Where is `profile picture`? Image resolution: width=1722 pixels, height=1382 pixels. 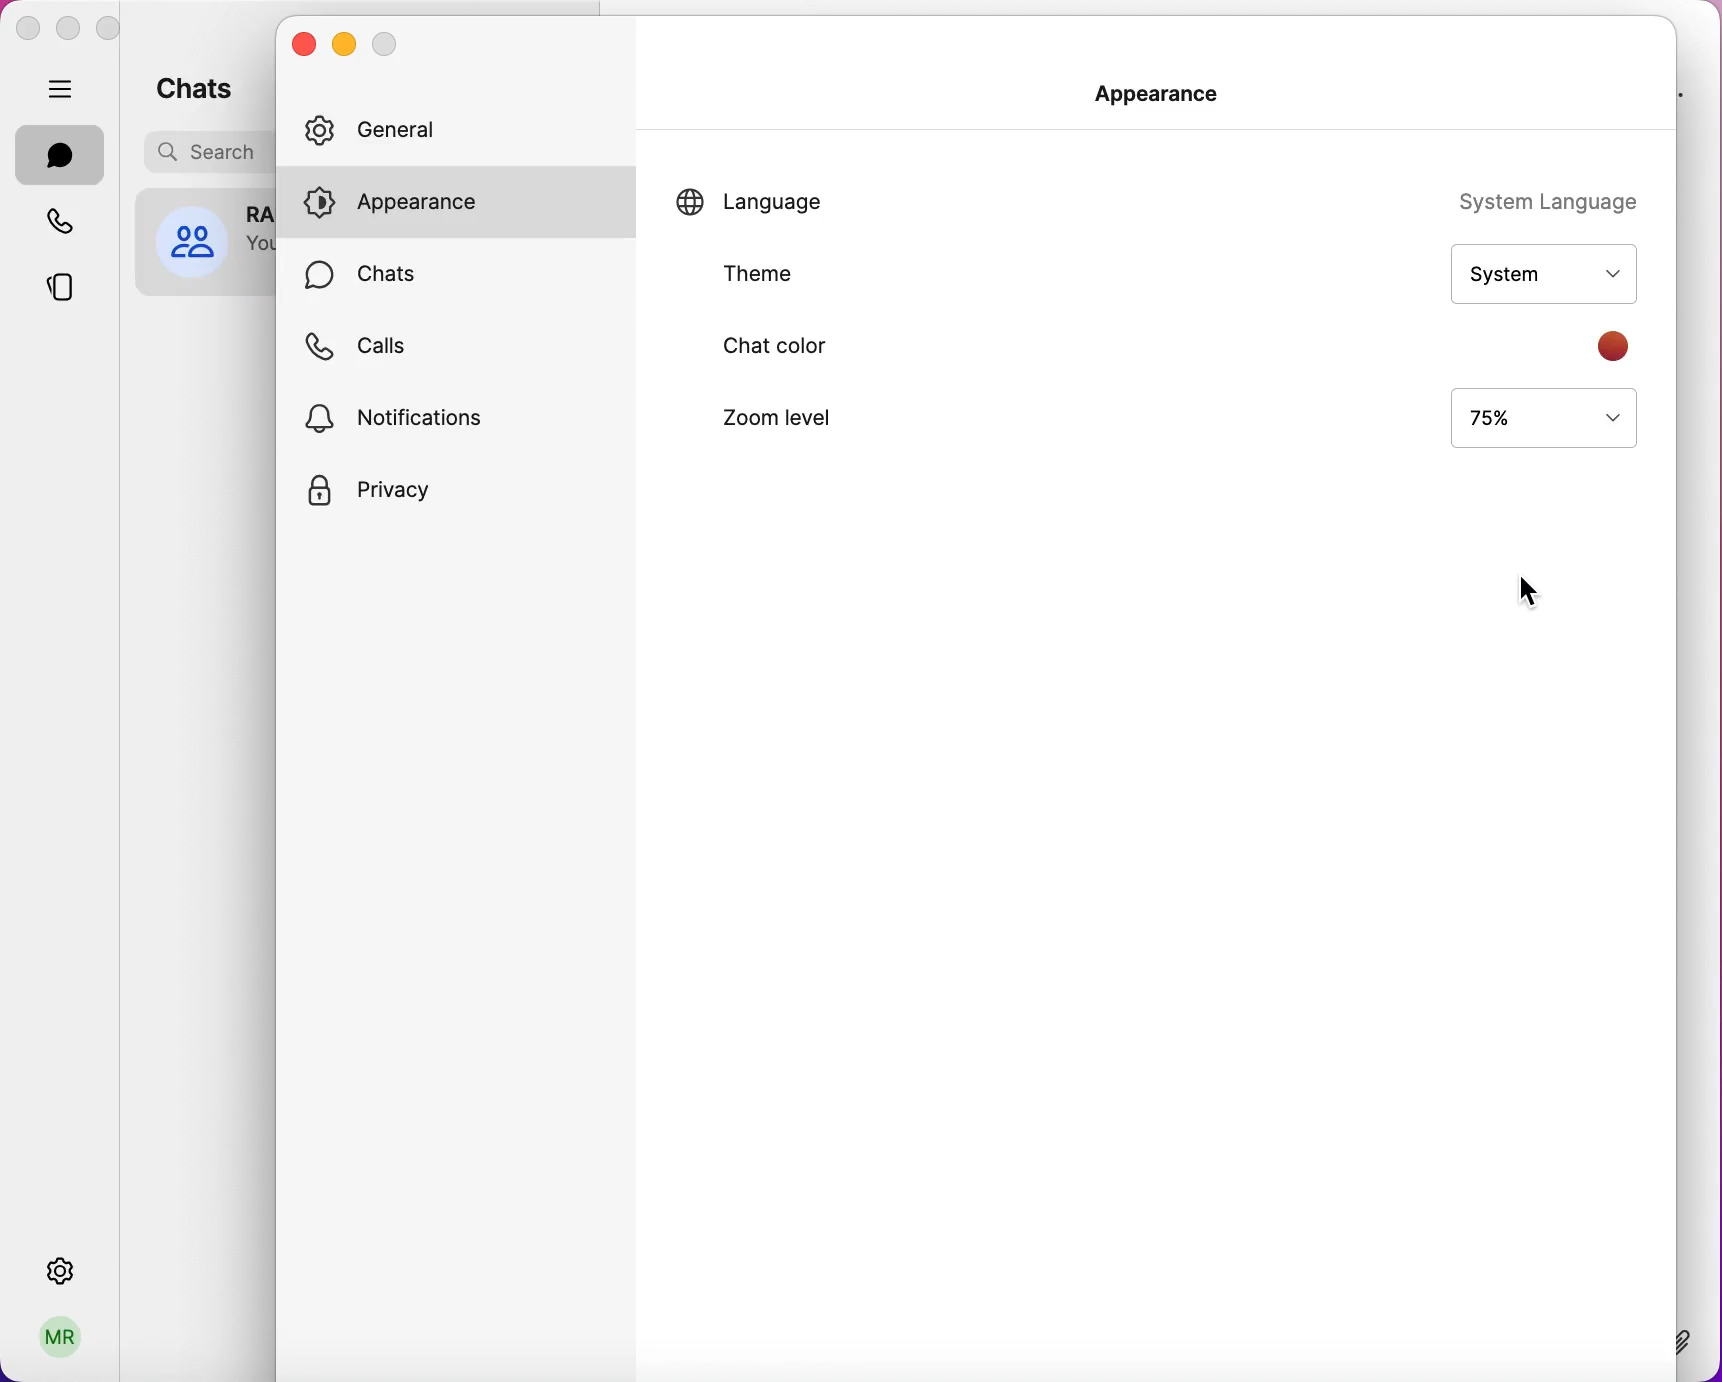
profile picture is located at coordinates (203, 241).